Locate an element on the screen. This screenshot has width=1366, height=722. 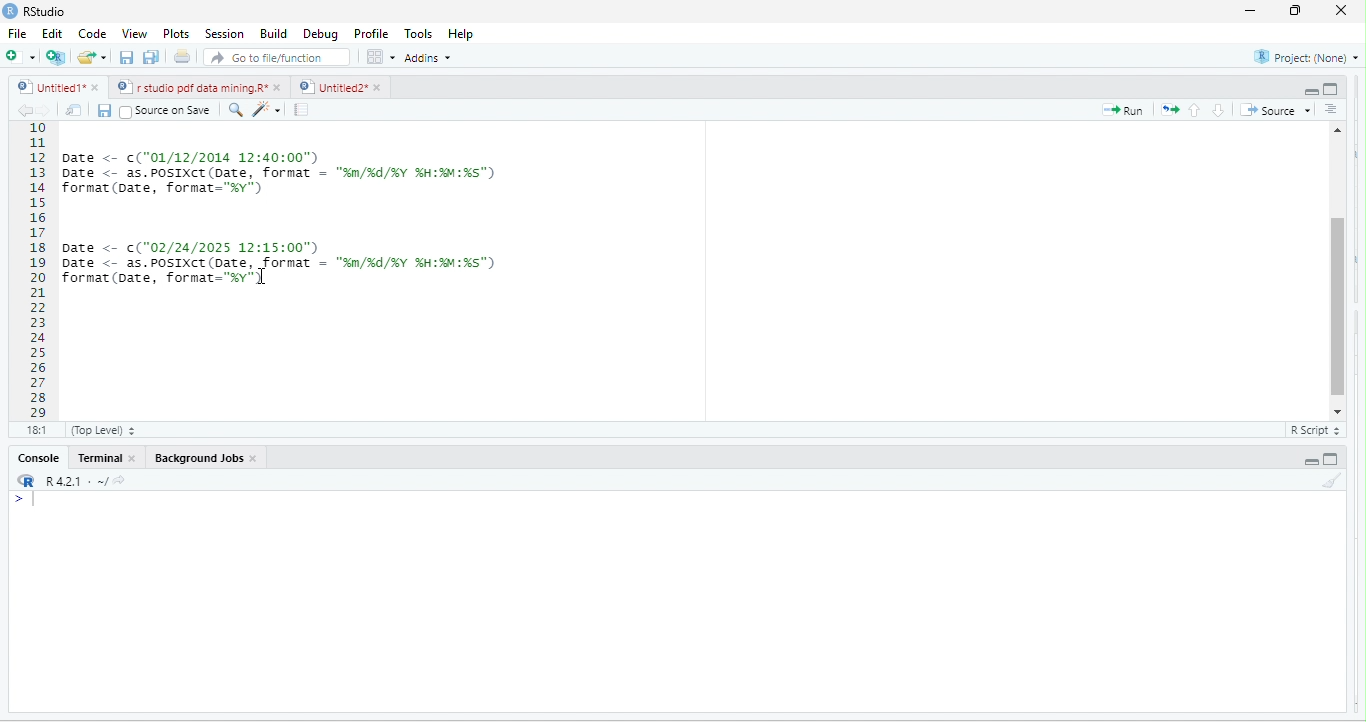
maximize is located at coordinates (1292, 12).